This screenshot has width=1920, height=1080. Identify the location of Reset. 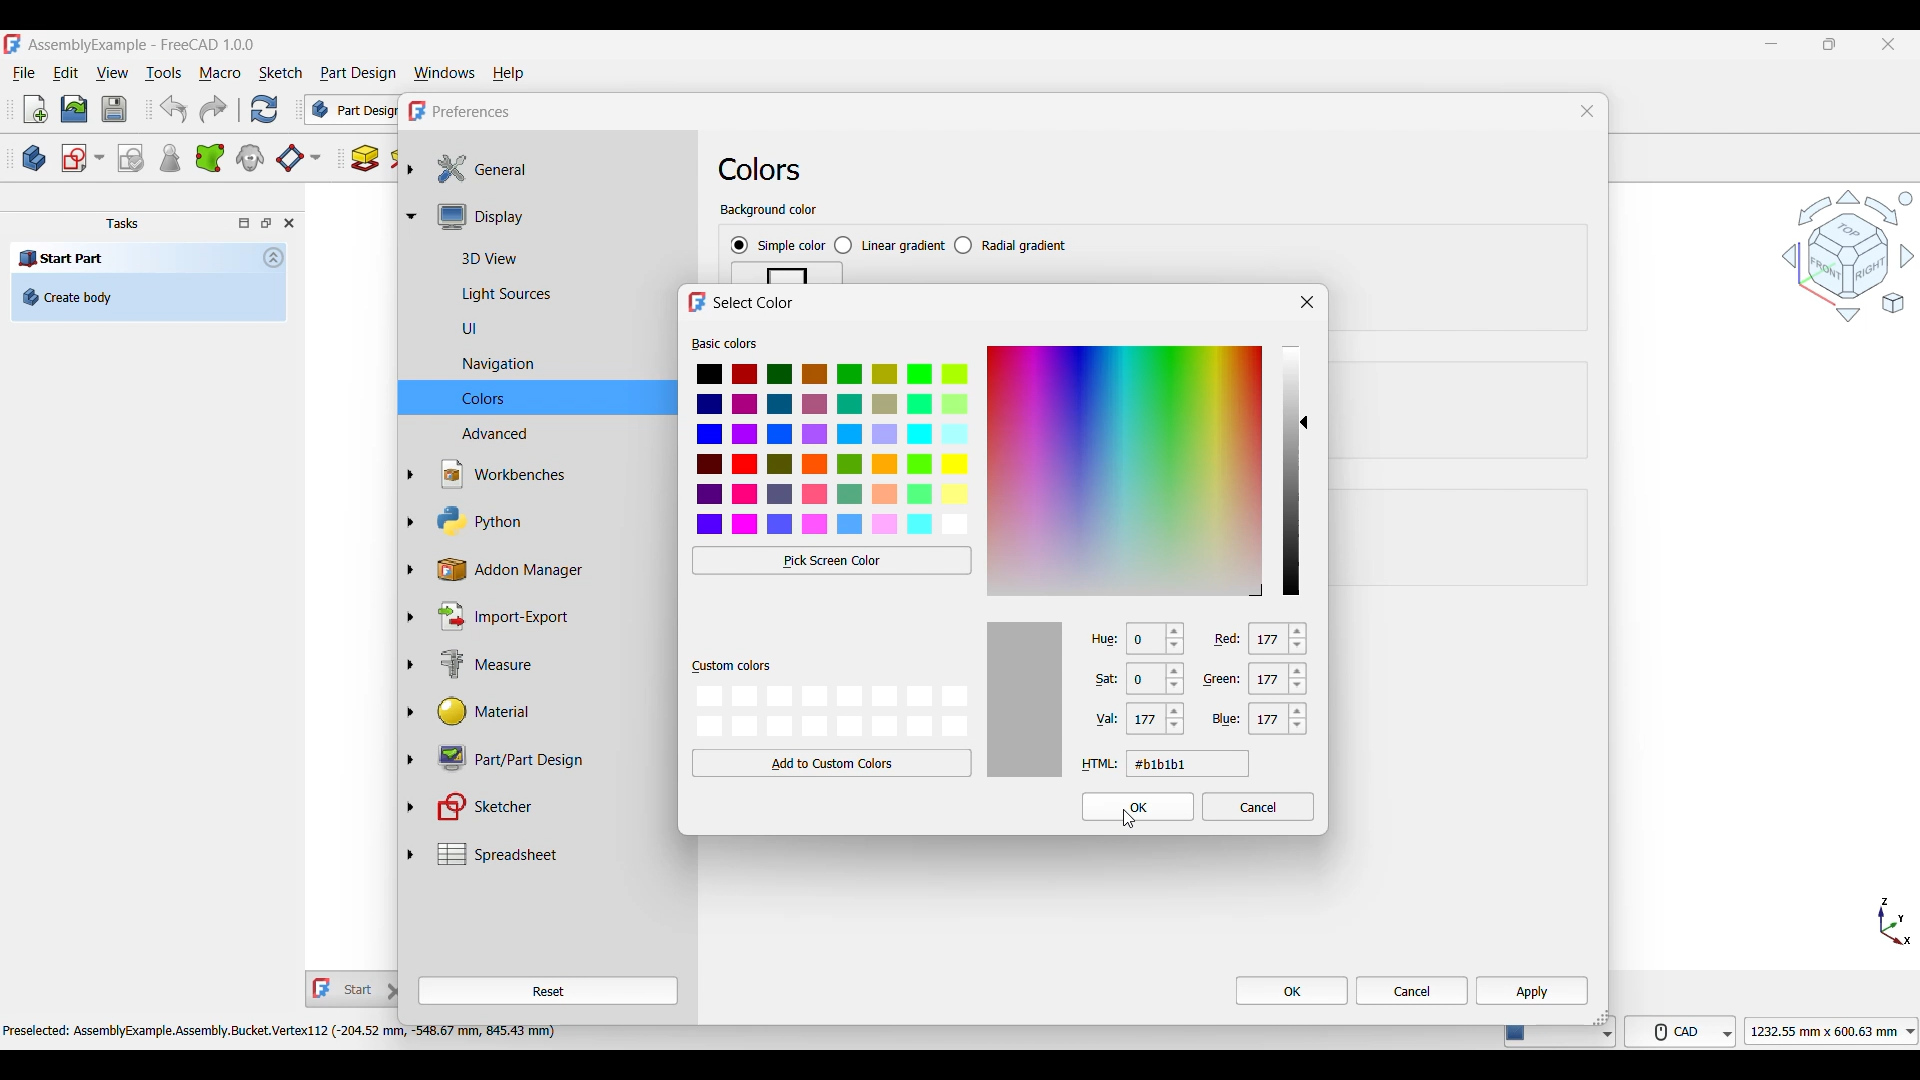
(548, 991).